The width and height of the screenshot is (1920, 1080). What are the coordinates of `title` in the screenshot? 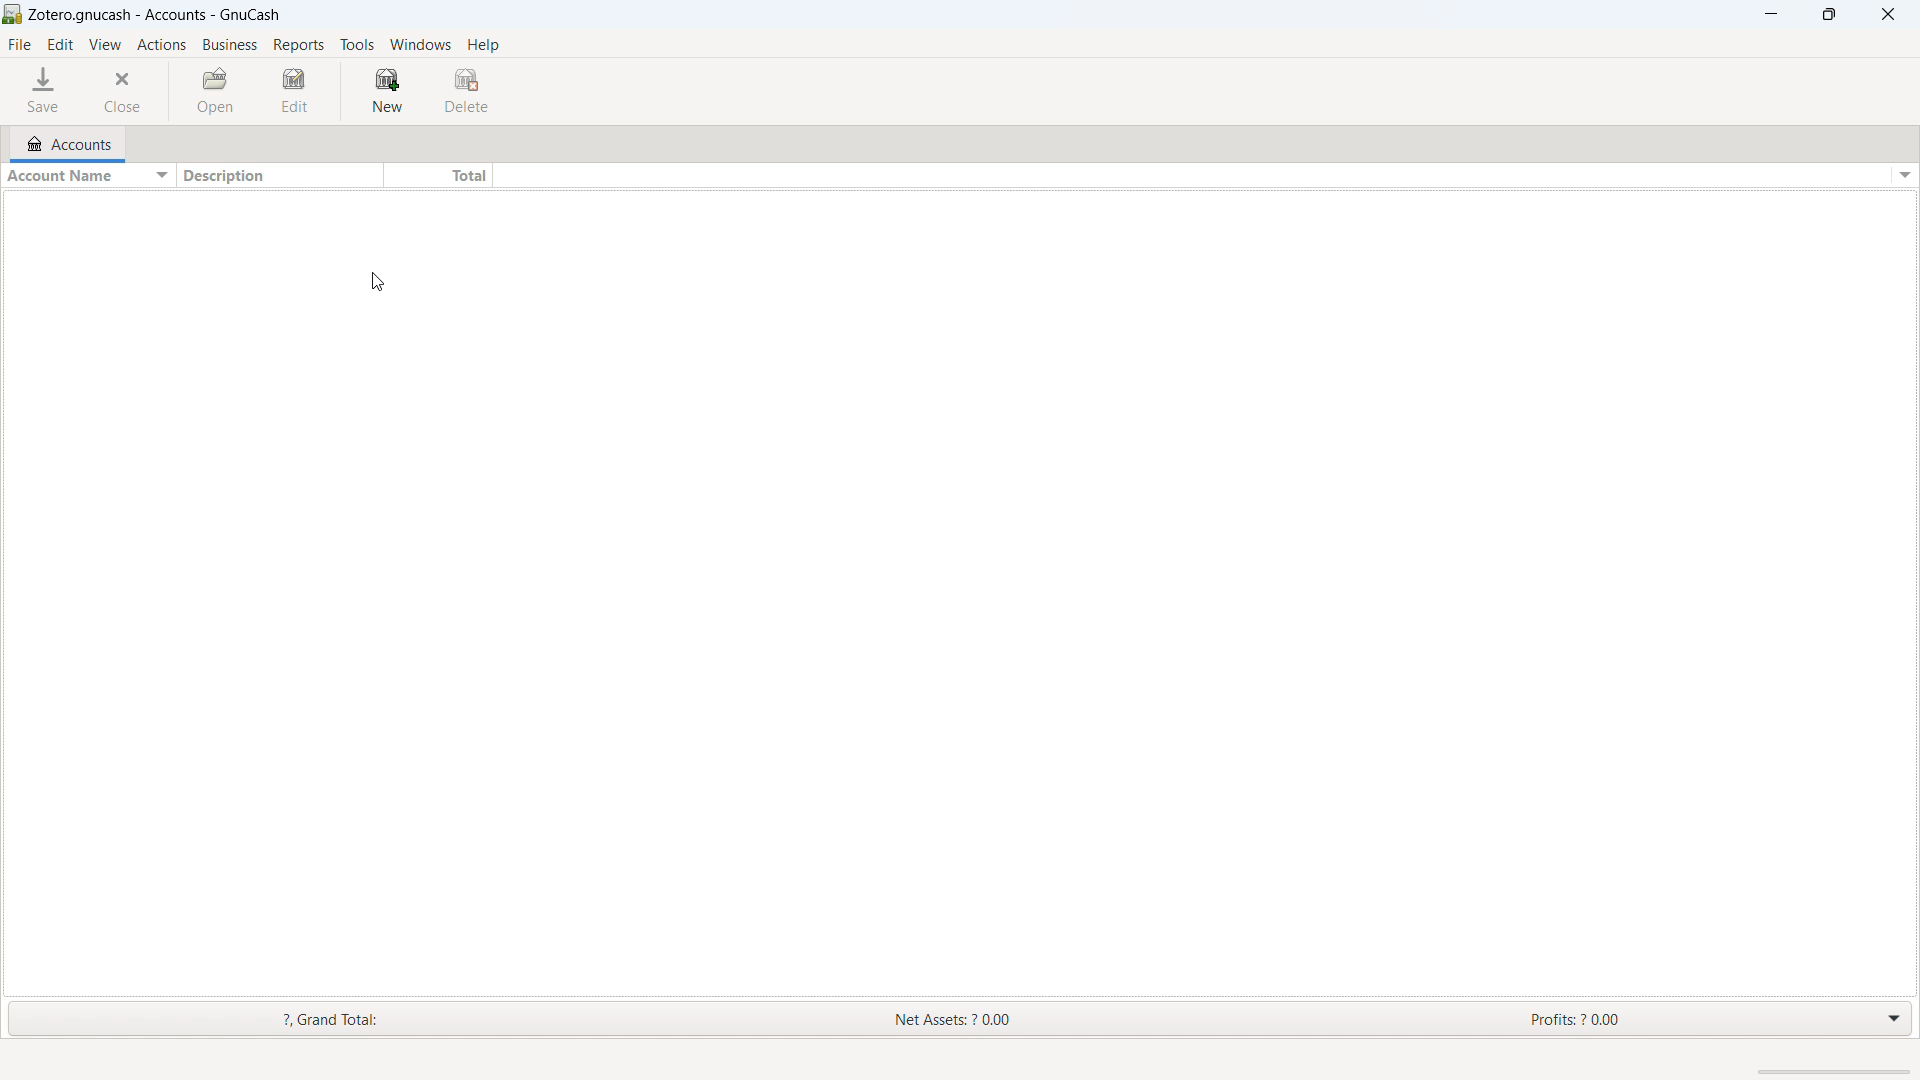 It's located at (156, 15).